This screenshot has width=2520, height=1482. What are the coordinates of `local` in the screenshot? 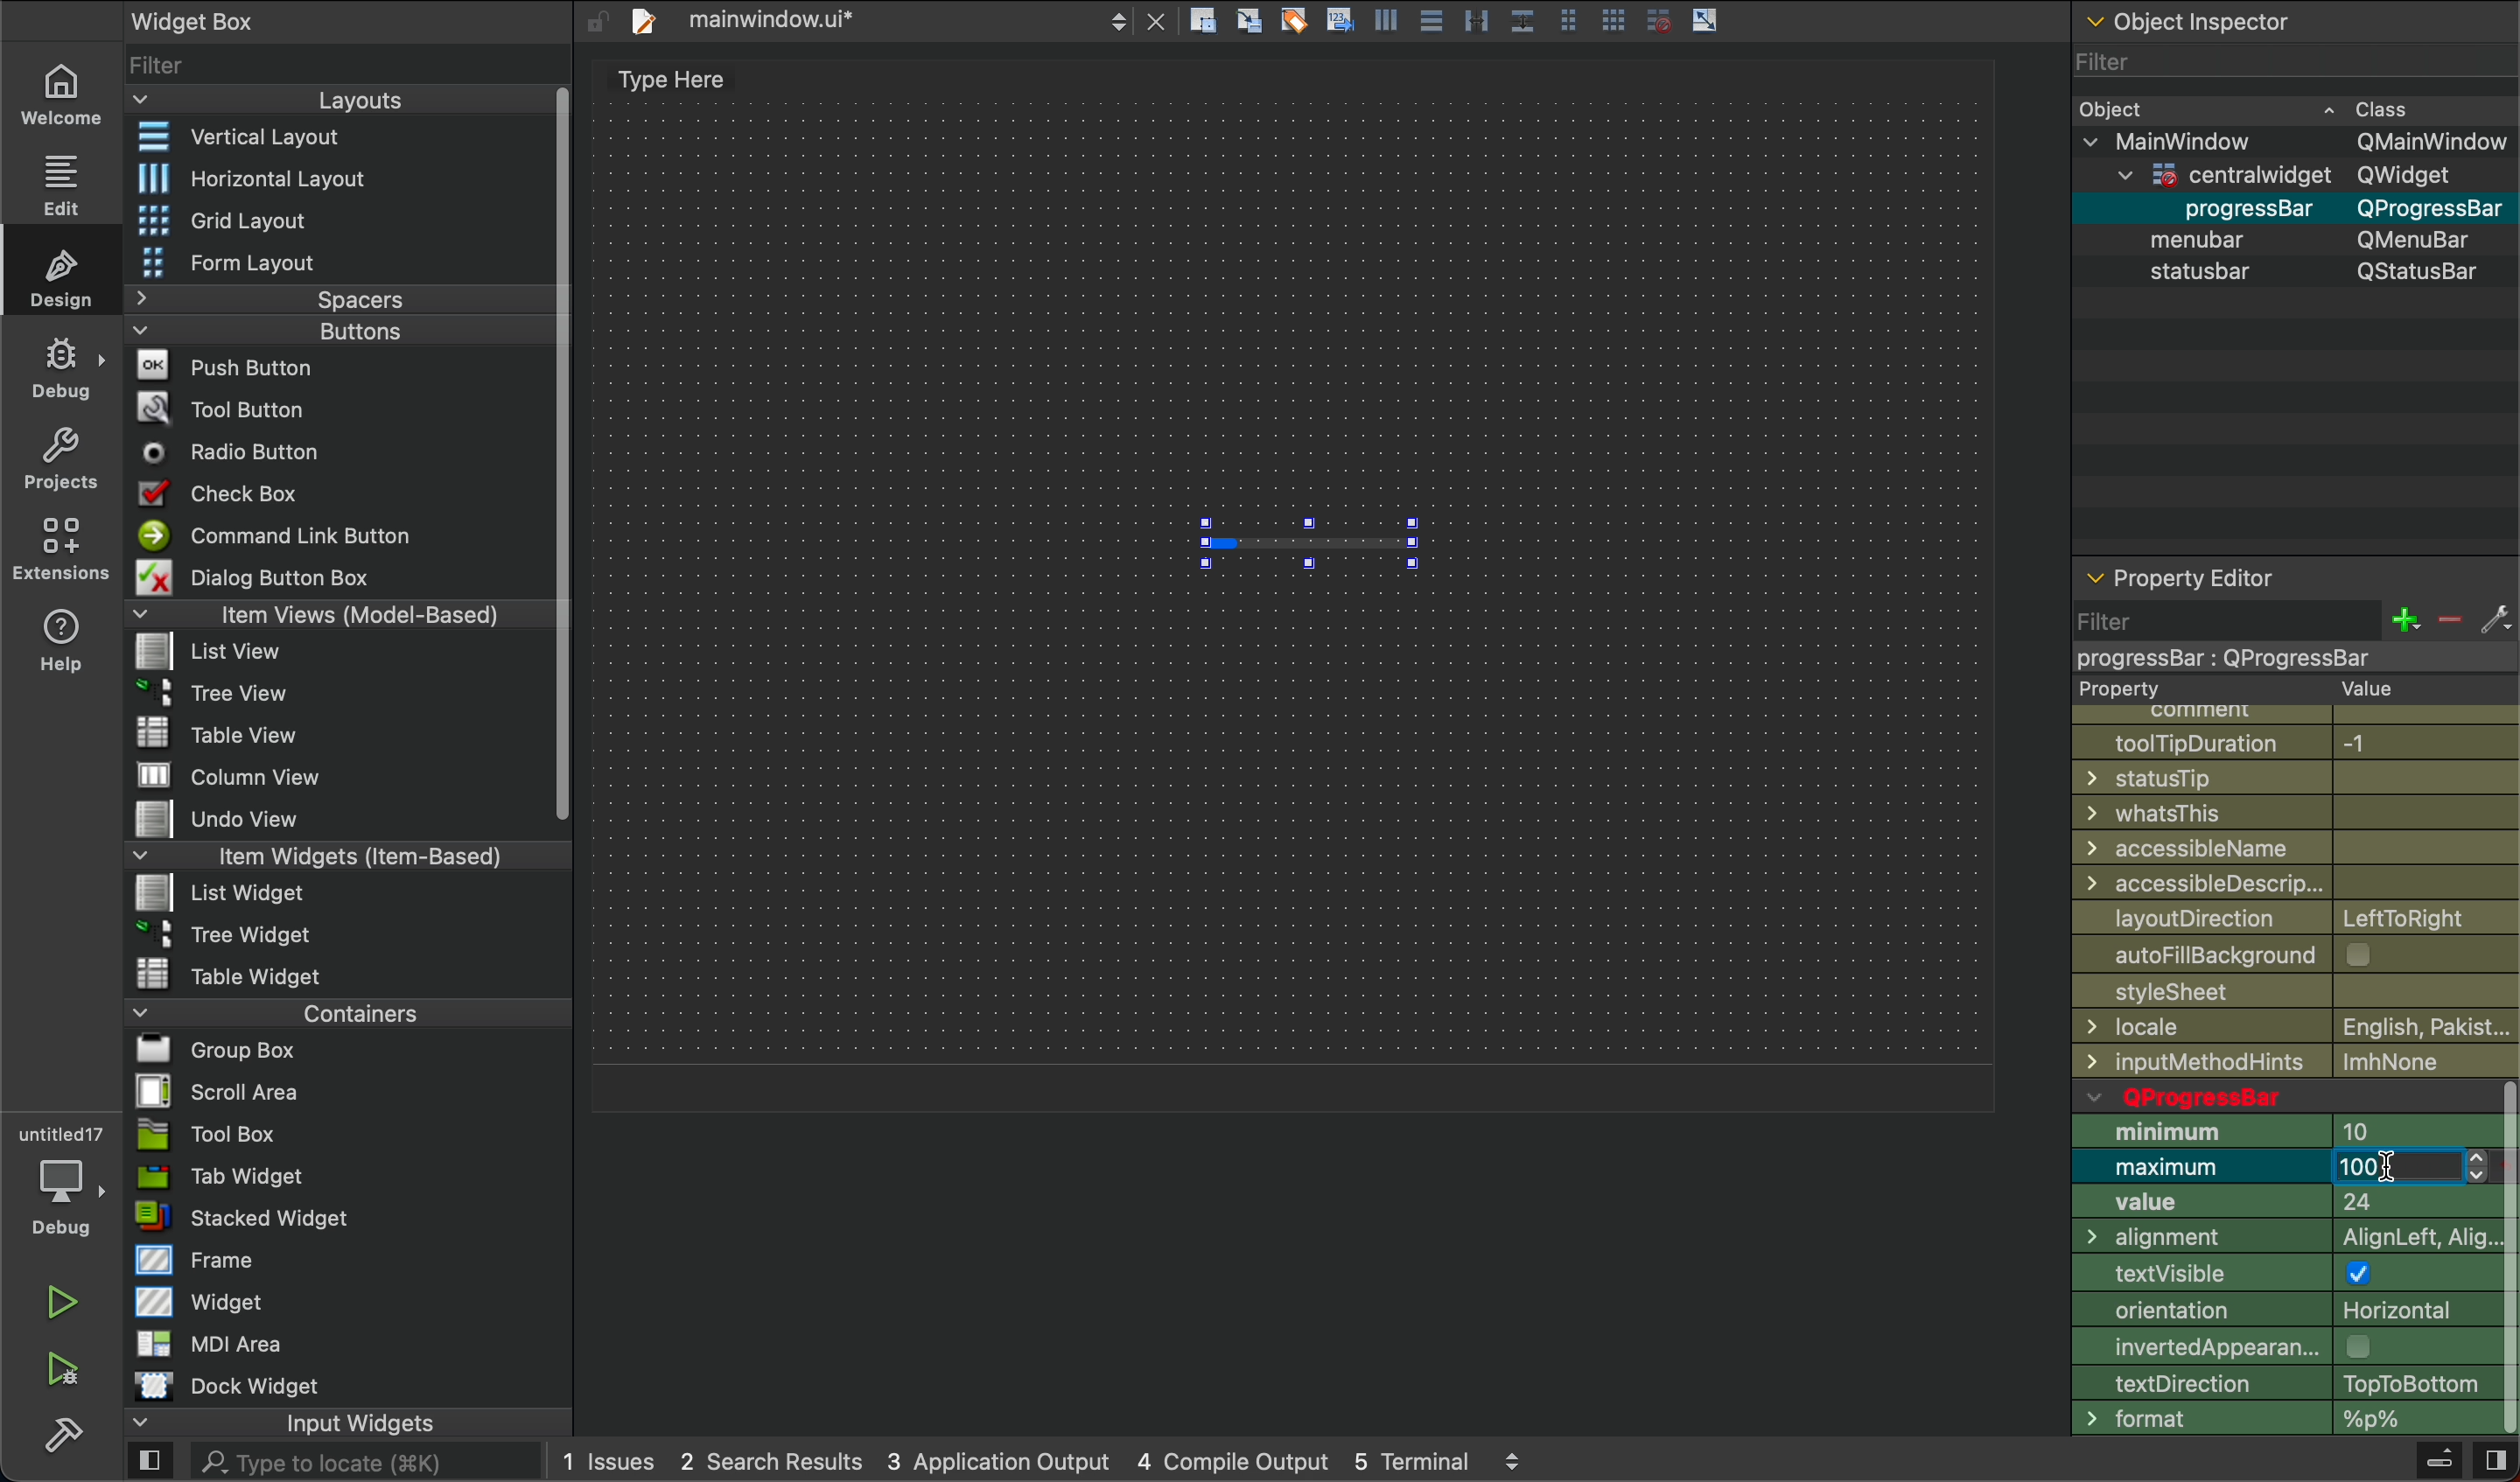 It's located at (2300, 1062).